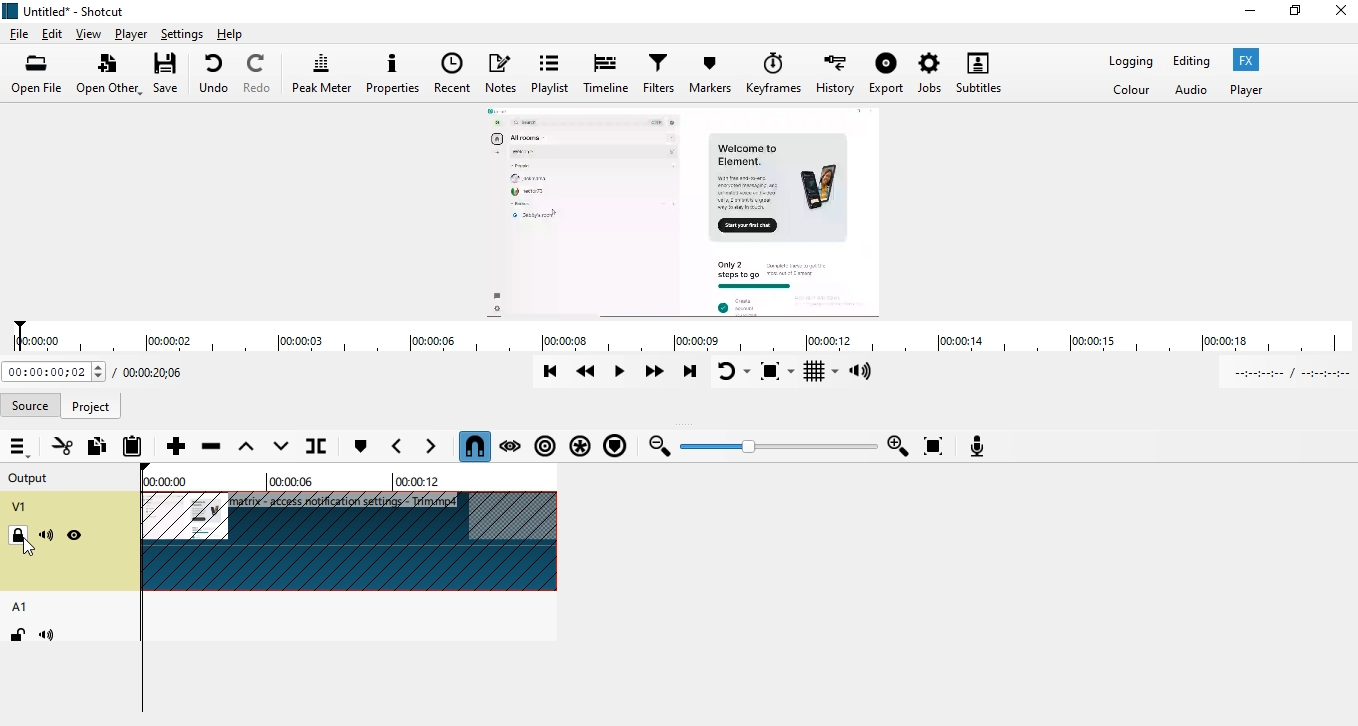 This screenshot has height=726, width=1358. Describe the element at coordinates (692, 373) in the screenshot. I see `Skip to the next point ` at that location.